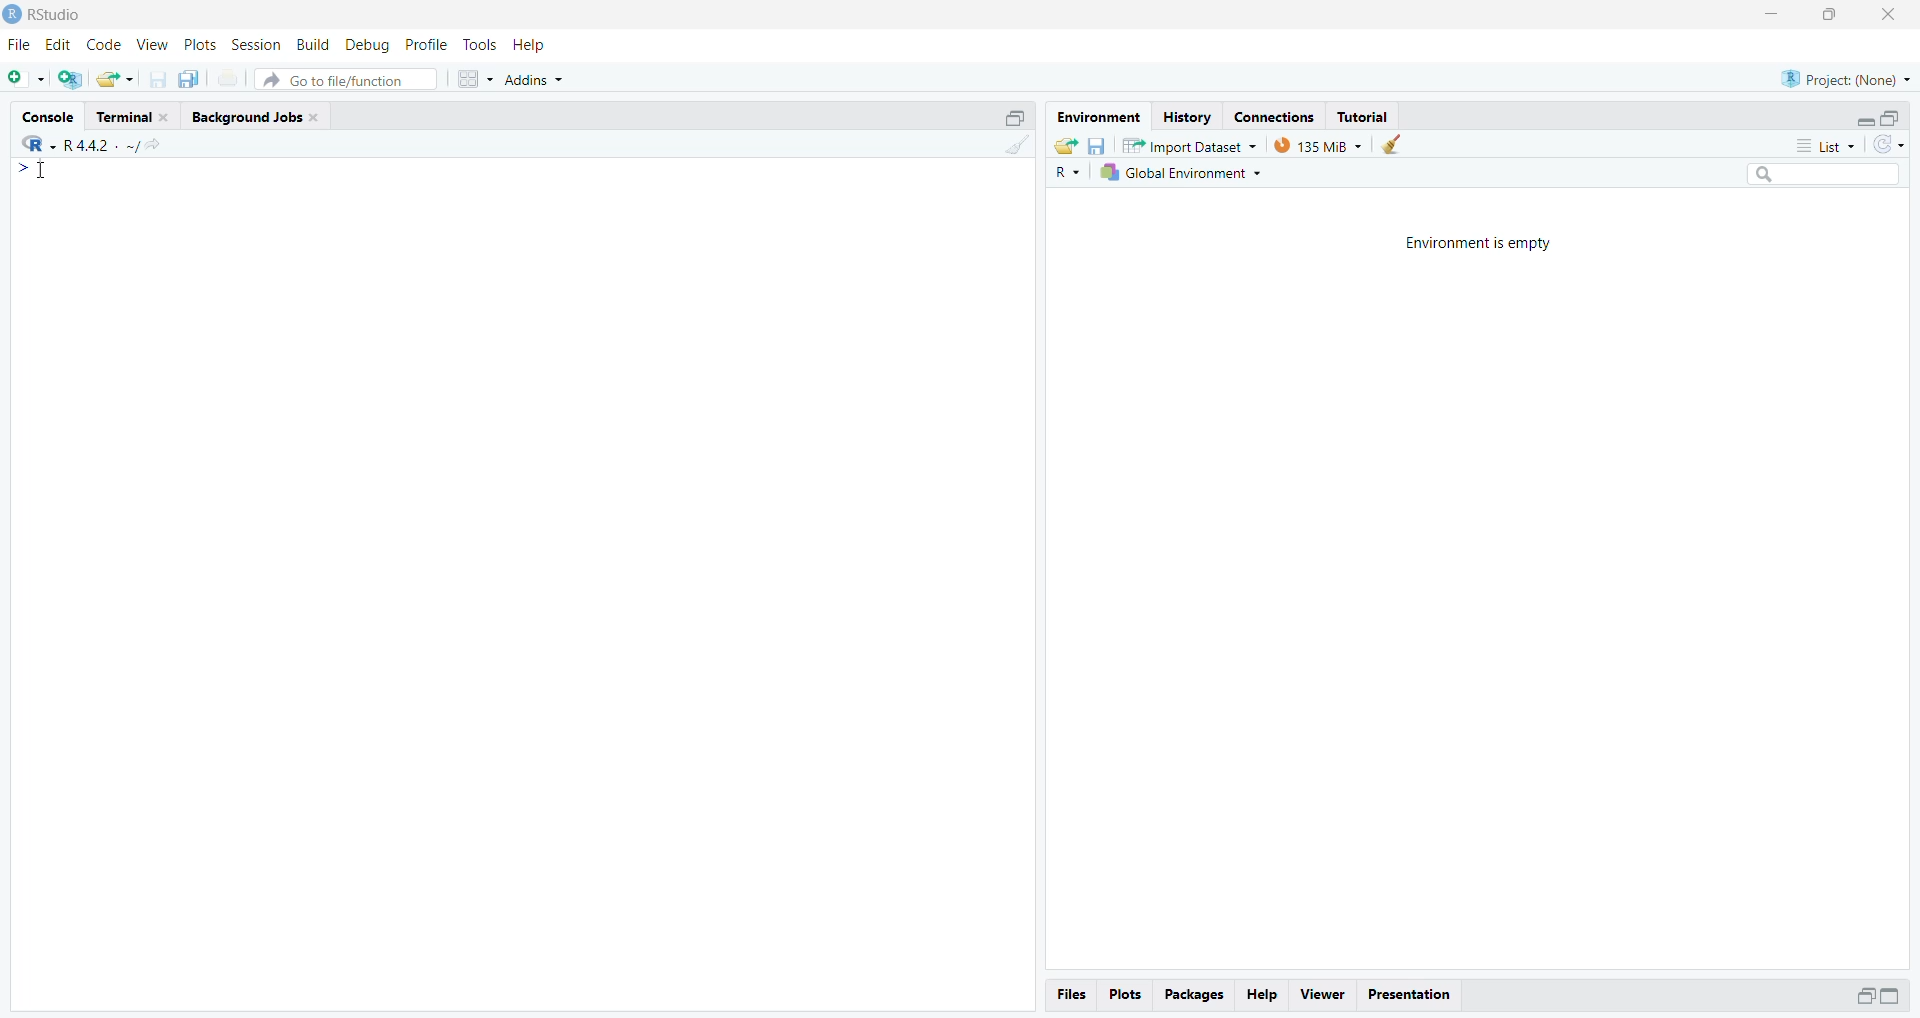 The height and width of the screenshot is (1018, 1920). Describe the element at coordinates (1415, 993) in the screenshot. I see `Presentation` at that location.